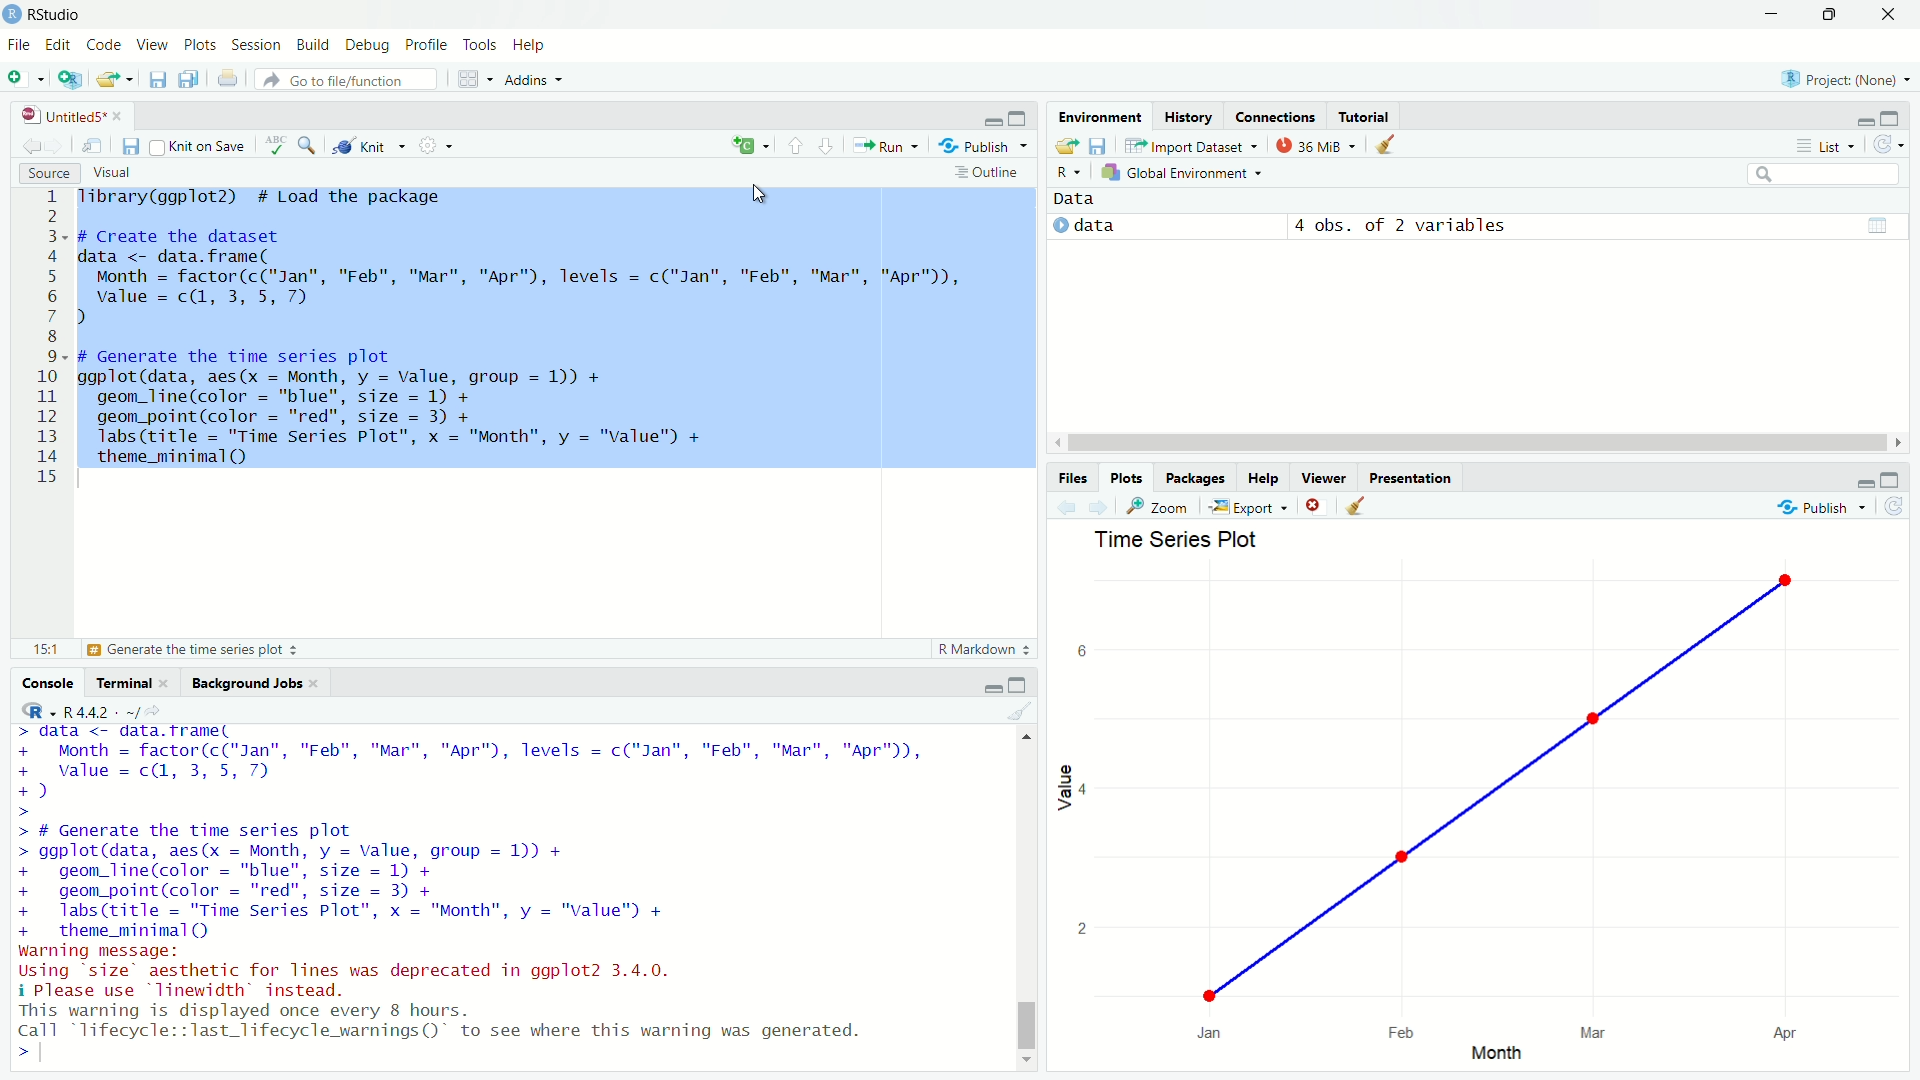 The image size is (1920, 1080). Describe the element at coordinates (318, 681) in the screenshot. I see `close` at that location.